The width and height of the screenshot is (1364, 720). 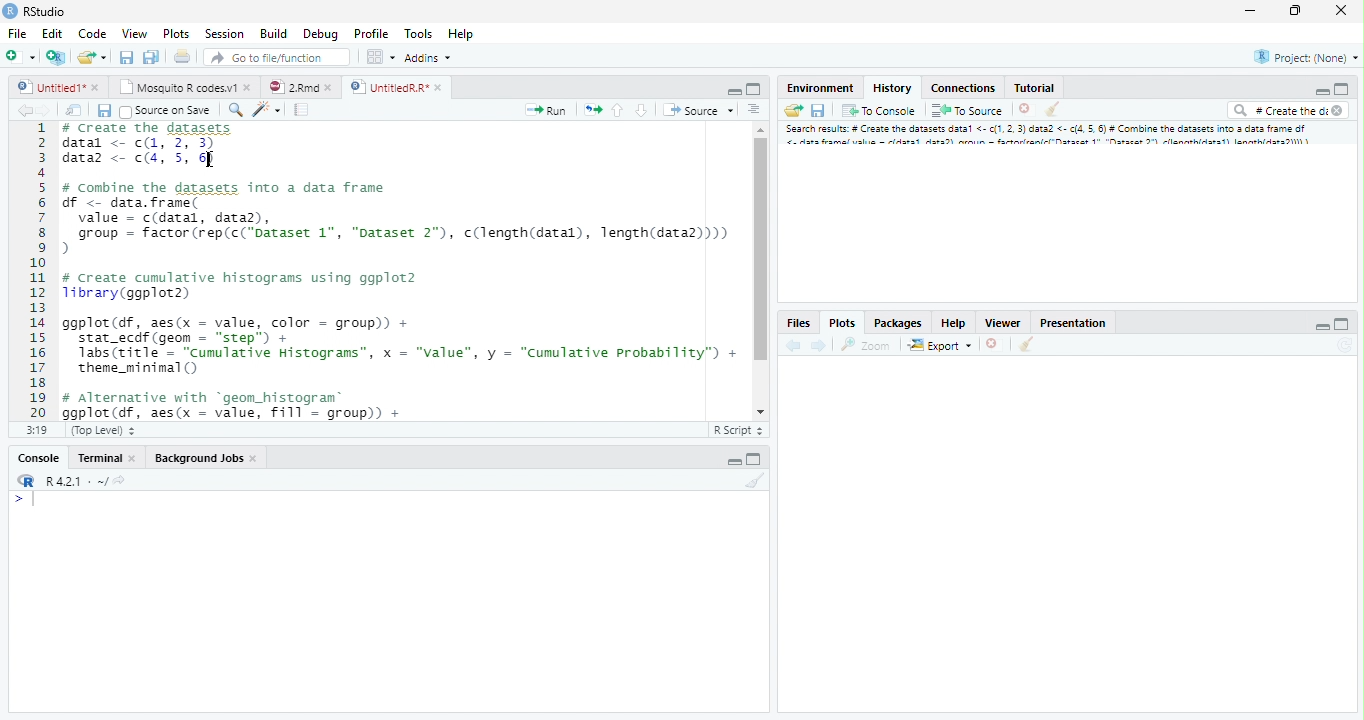 I want to click on Clear console, so click(x=1055, y=111).